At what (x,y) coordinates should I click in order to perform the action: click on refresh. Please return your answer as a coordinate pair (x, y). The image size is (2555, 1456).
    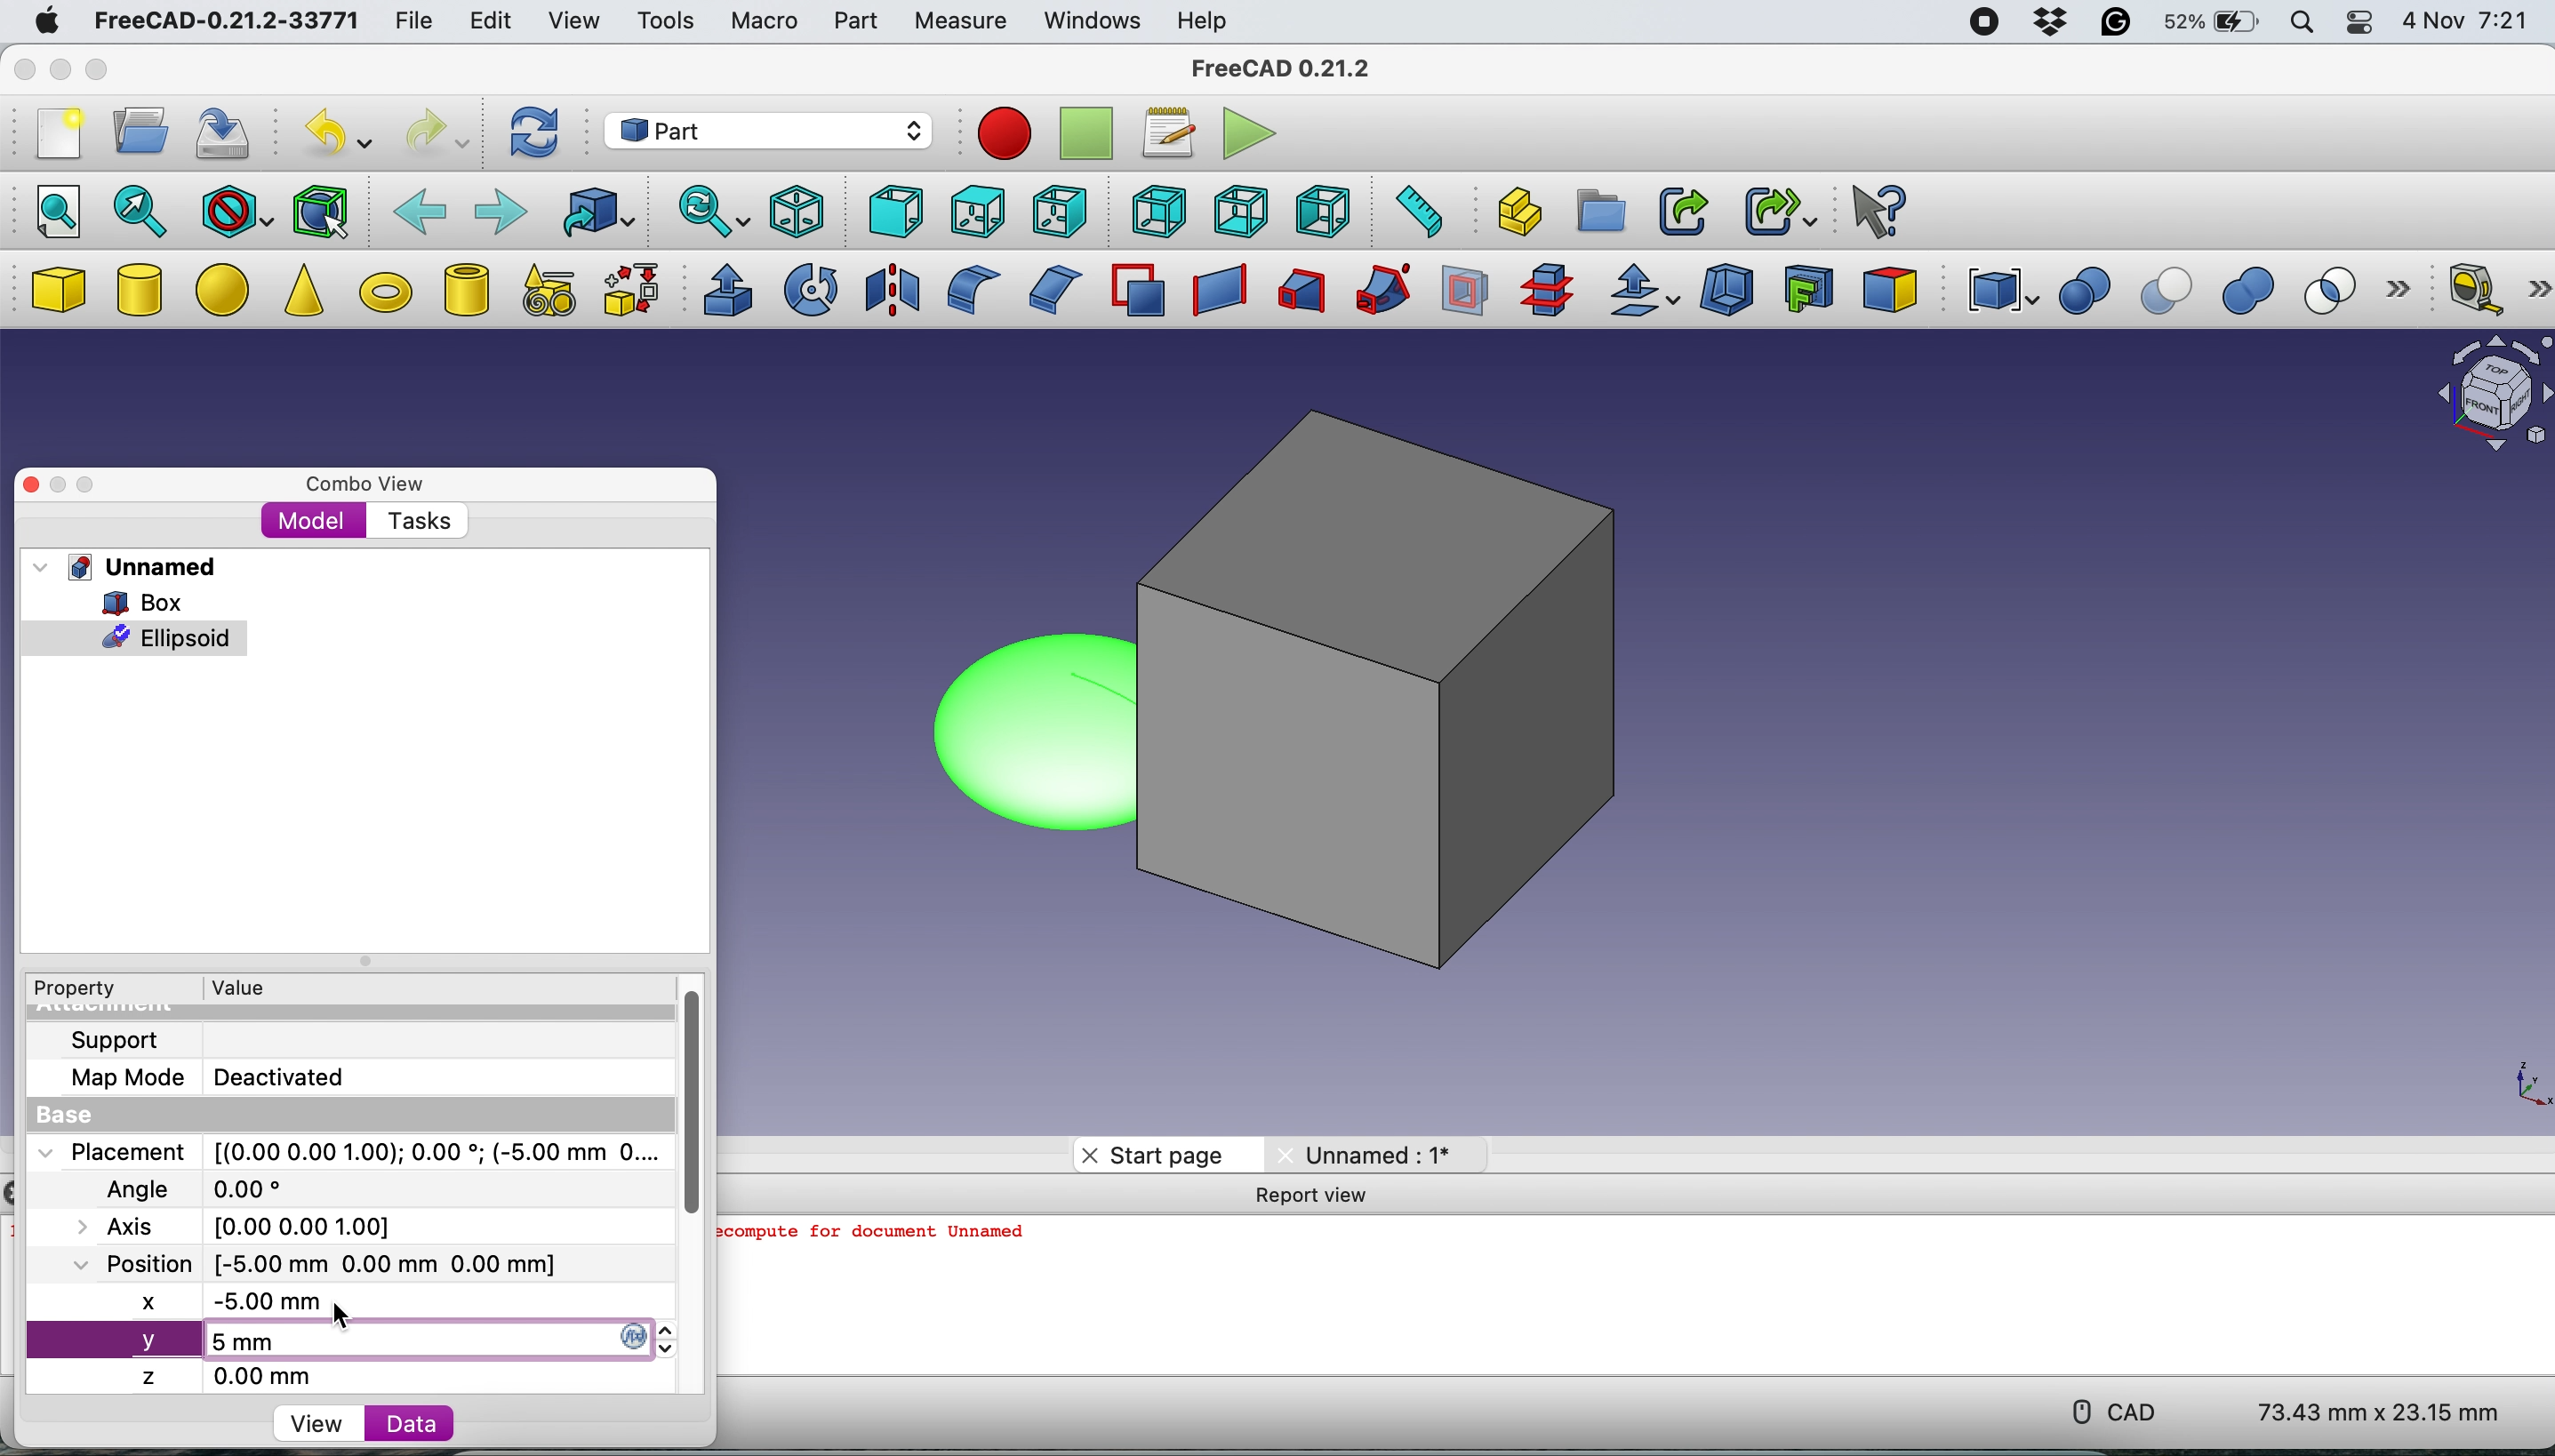
    Looking at the image, I should click on (533, 134).